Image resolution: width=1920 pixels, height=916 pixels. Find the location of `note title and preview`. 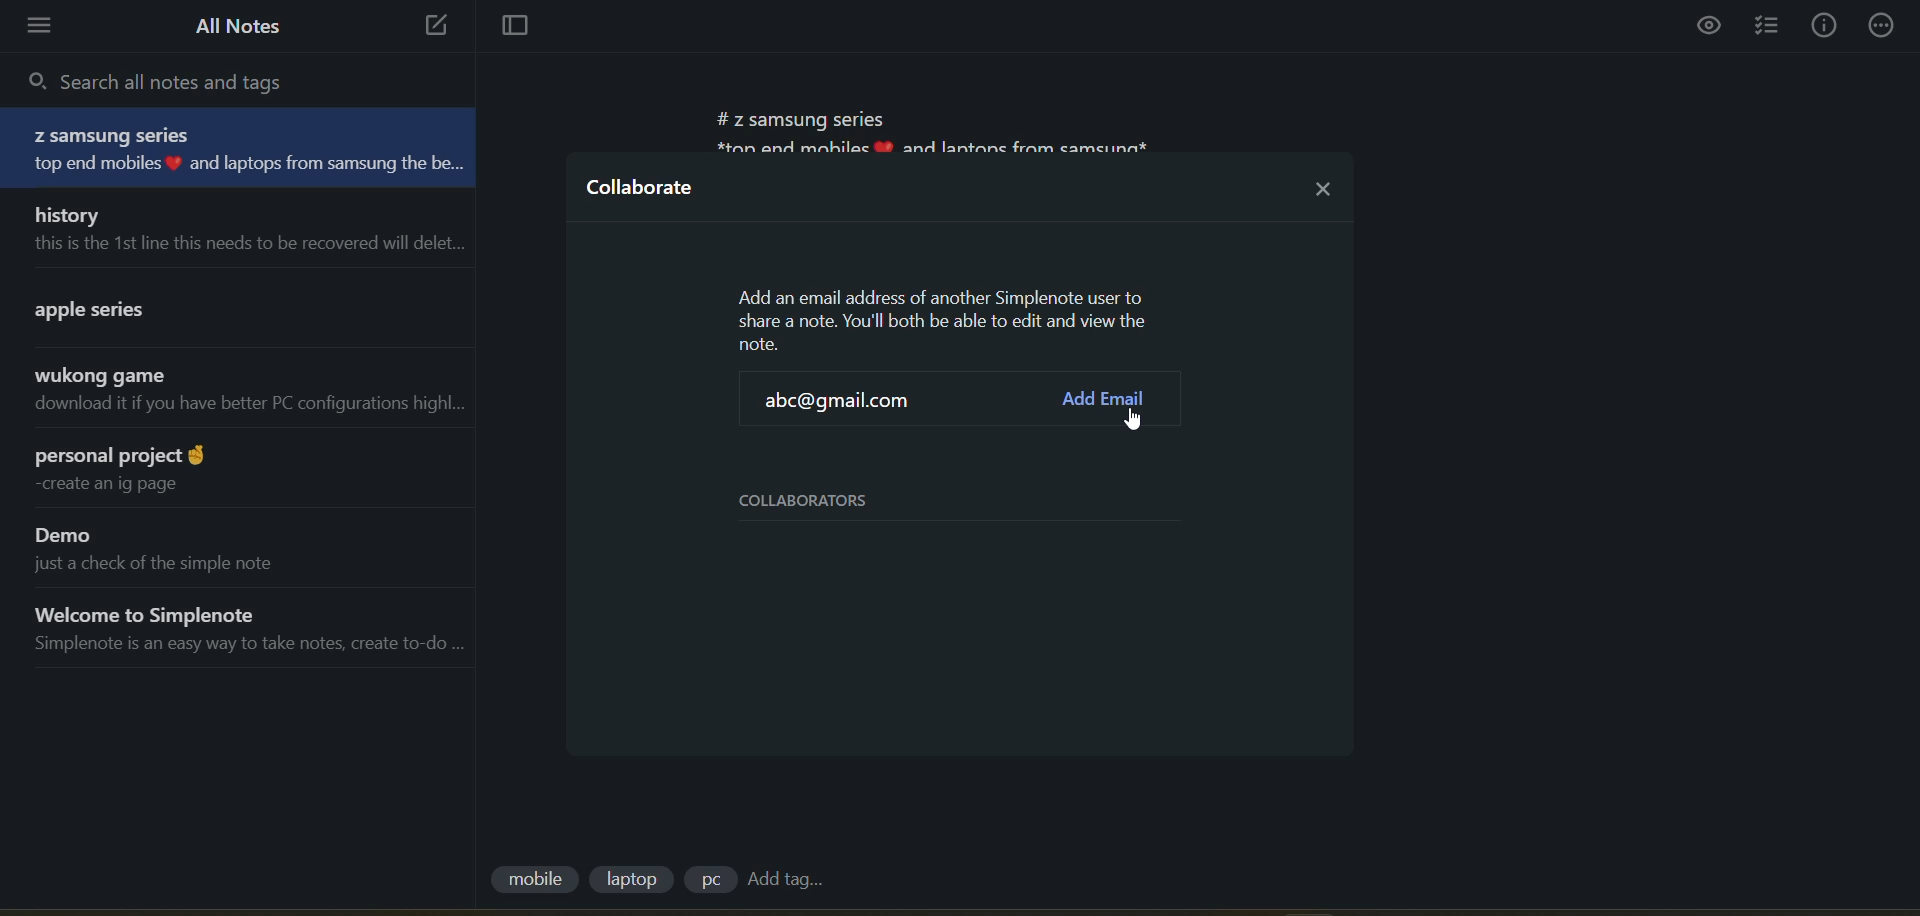

note title and preview is located at coordinates (238, 228).